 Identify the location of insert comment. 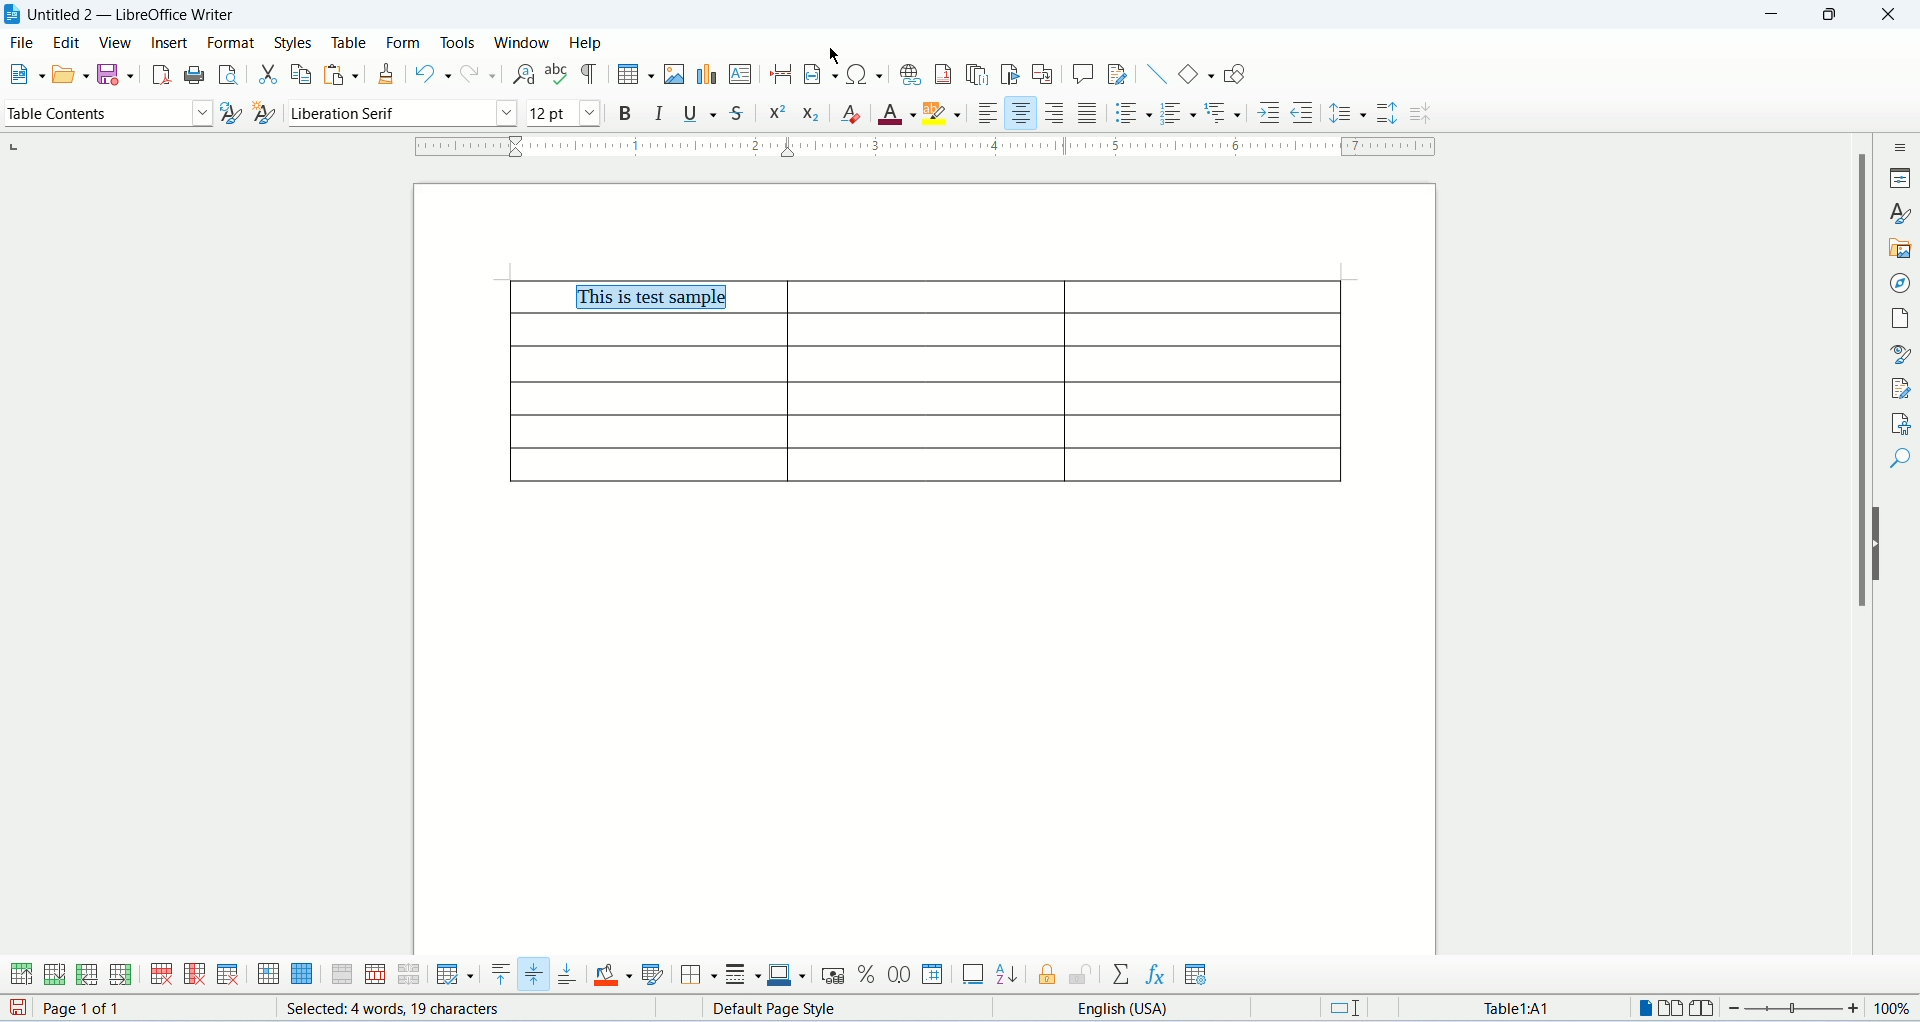
(1081, 76).